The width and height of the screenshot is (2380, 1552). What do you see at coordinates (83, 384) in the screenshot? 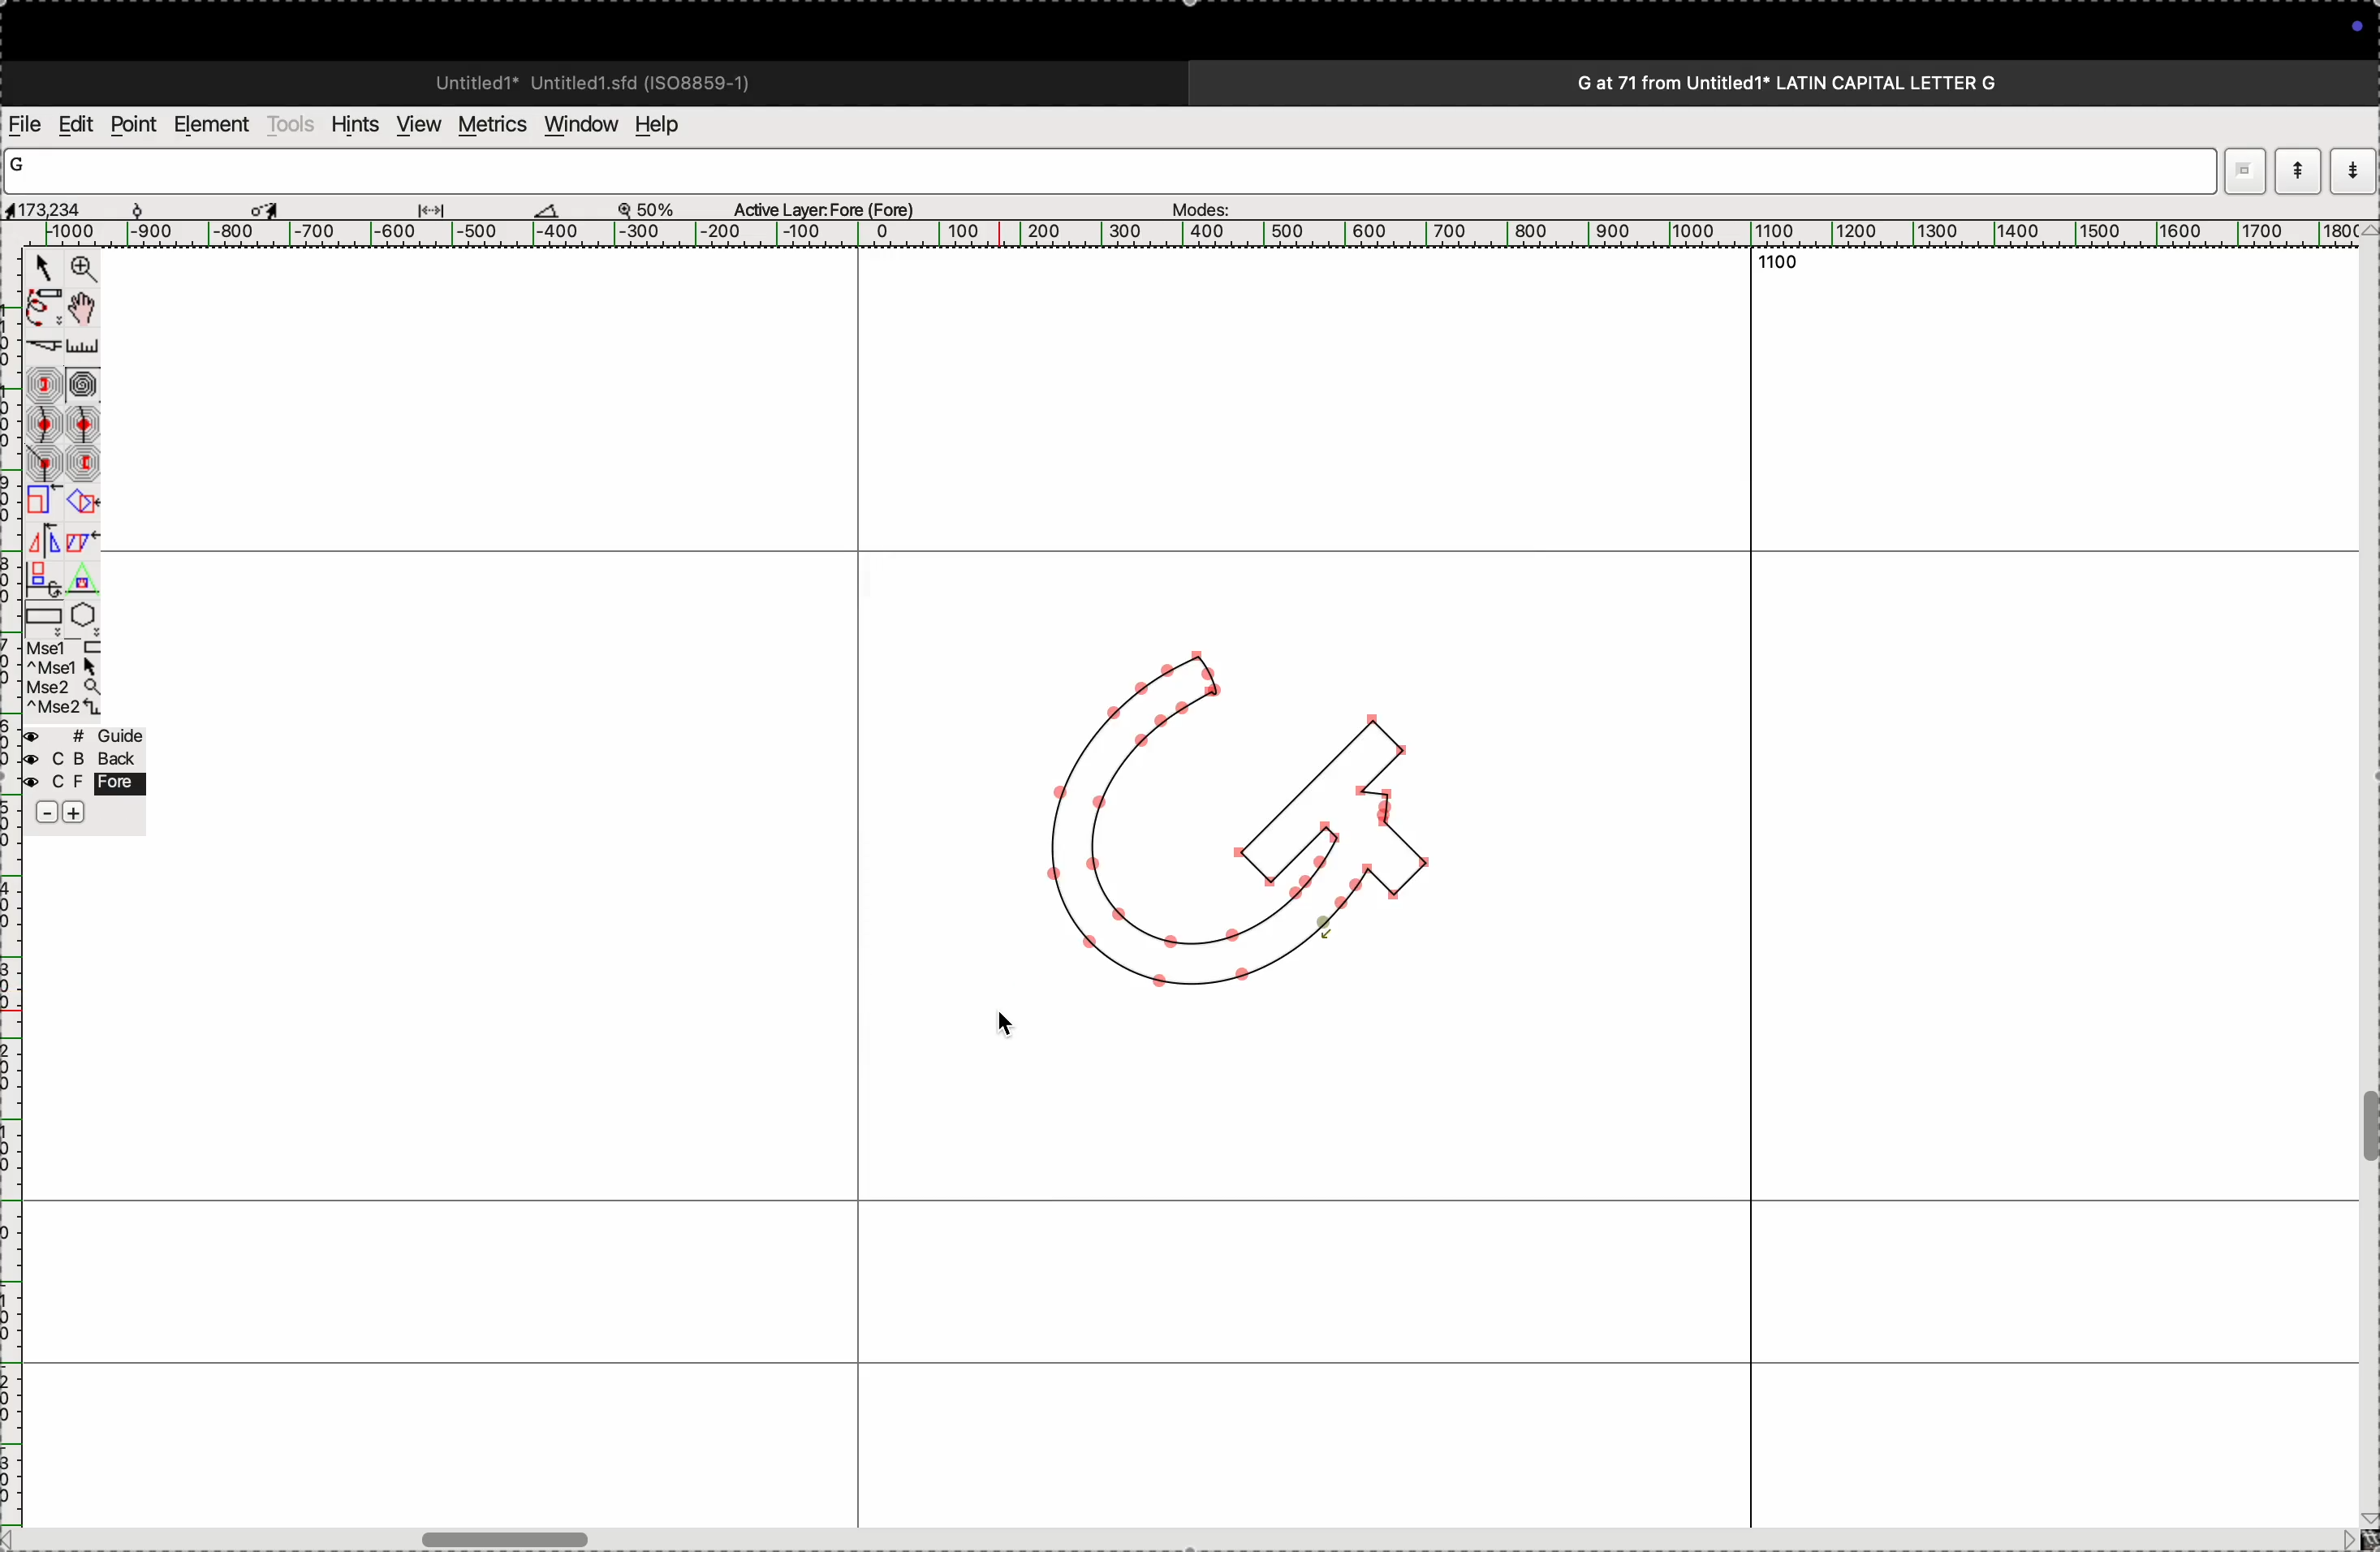
I see `spiro` at bounding box center [83, 384].